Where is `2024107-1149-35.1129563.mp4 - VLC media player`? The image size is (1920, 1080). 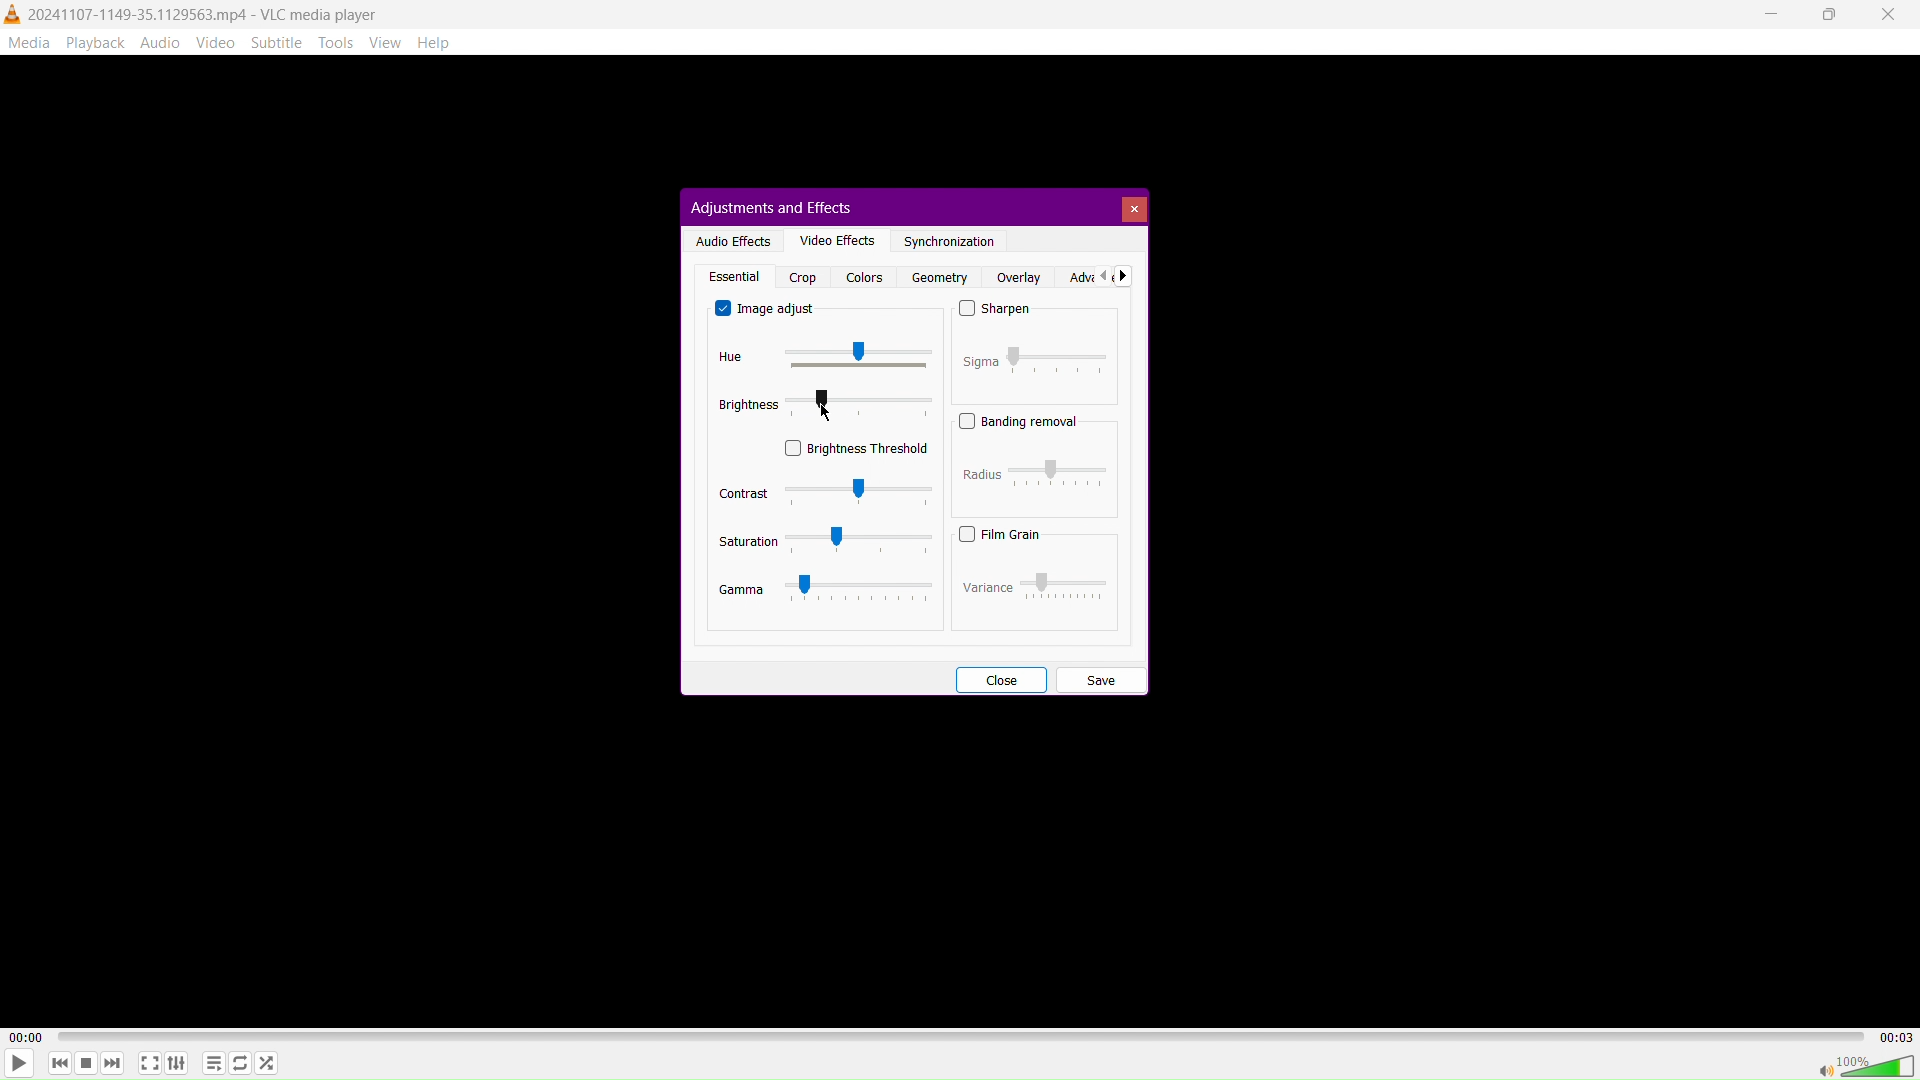 2024107-1149-35.1129563.mp4 - VLC media player is located at coordinates (192, 12).